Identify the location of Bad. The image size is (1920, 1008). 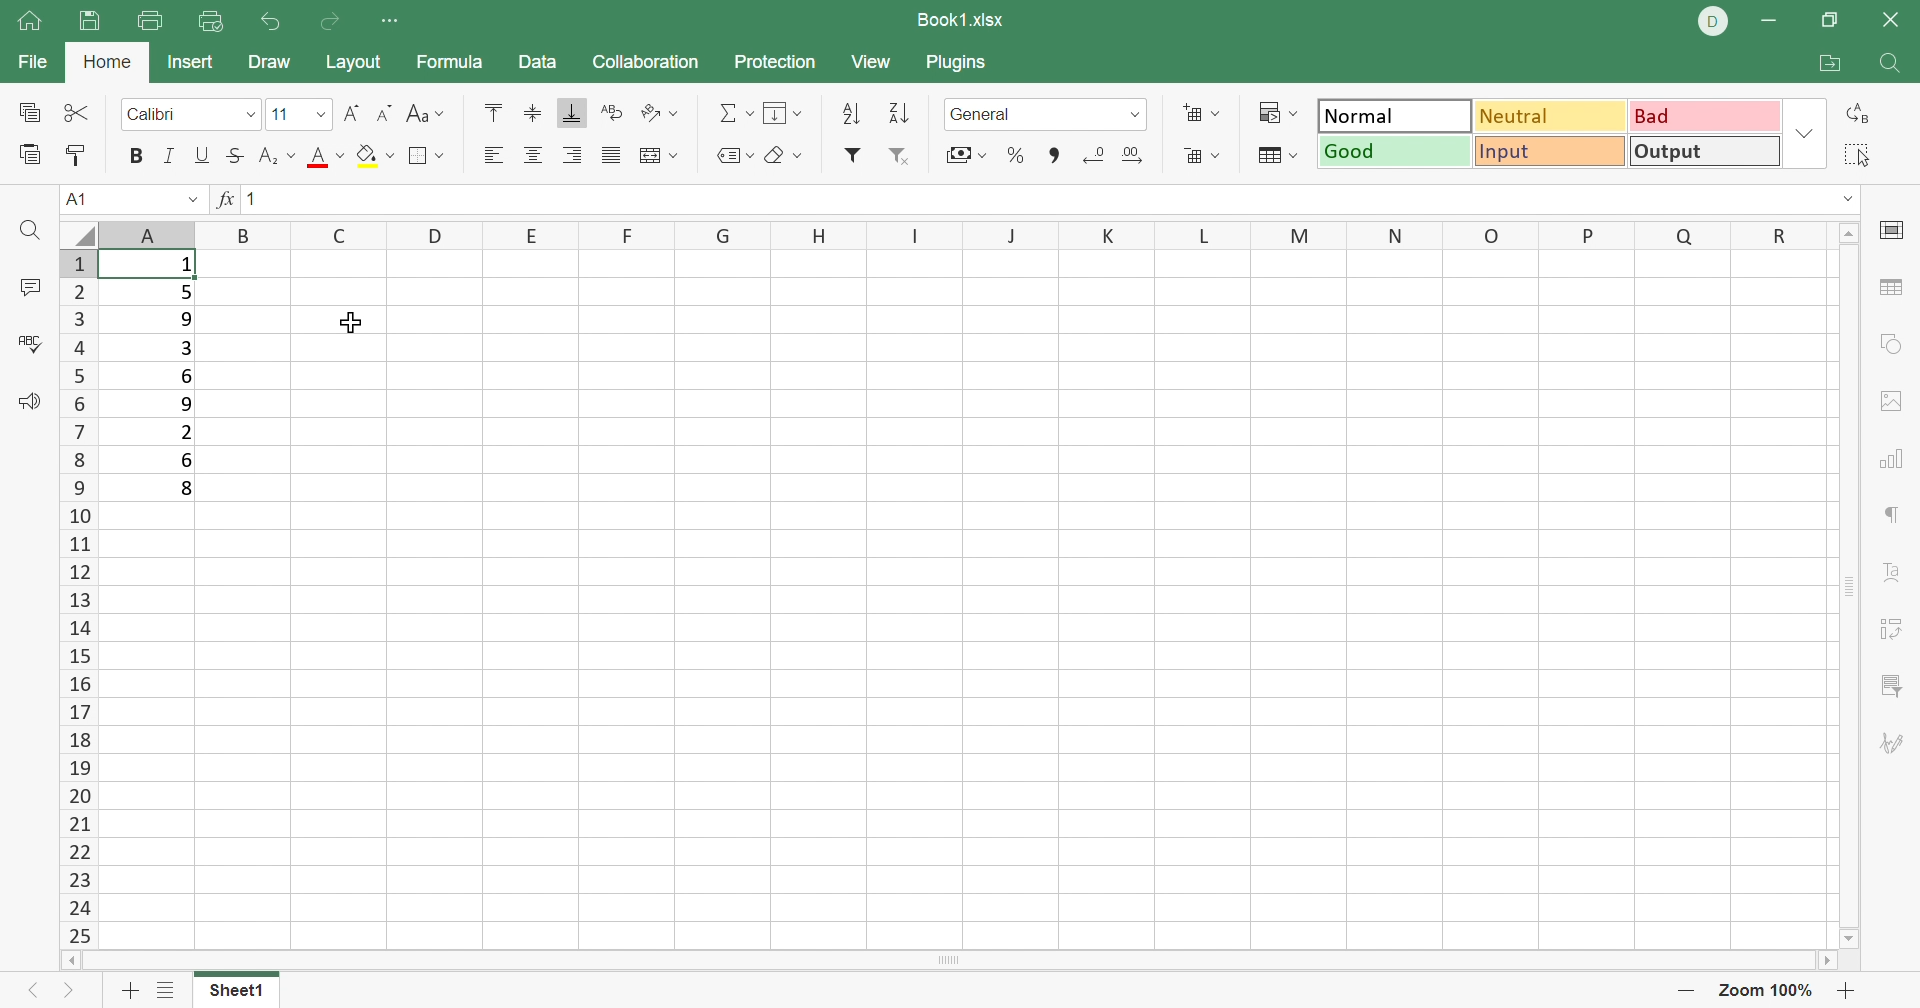
(1700, 116).